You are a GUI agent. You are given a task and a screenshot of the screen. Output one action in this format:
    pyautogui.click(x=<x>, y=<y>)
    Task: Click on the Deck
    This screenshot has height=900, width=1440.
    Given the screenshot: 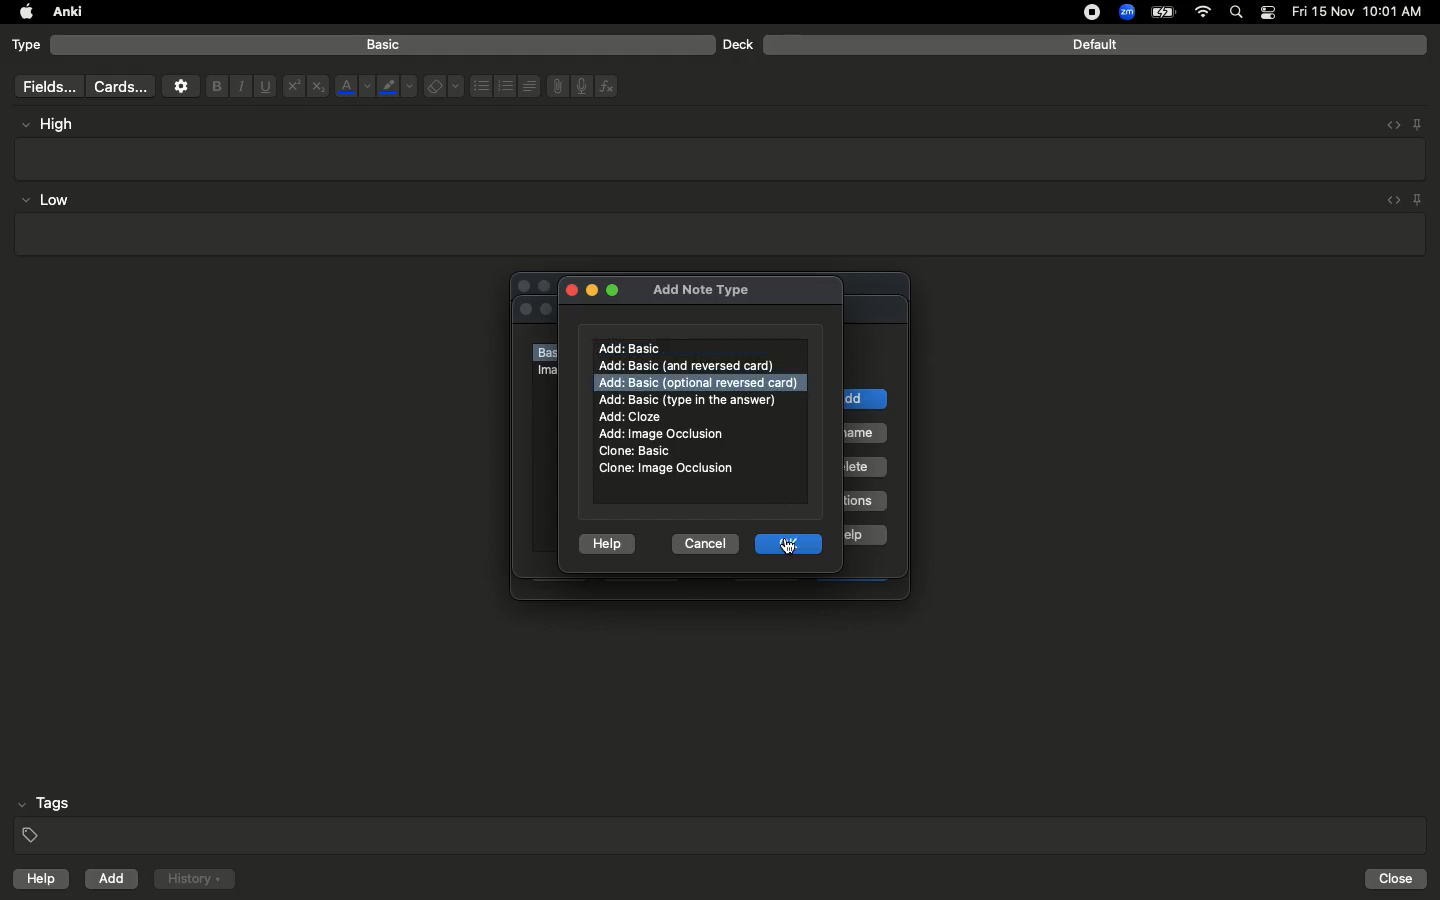 What is the action you would take?
    pyautogui.click(x=737, y=44)
    